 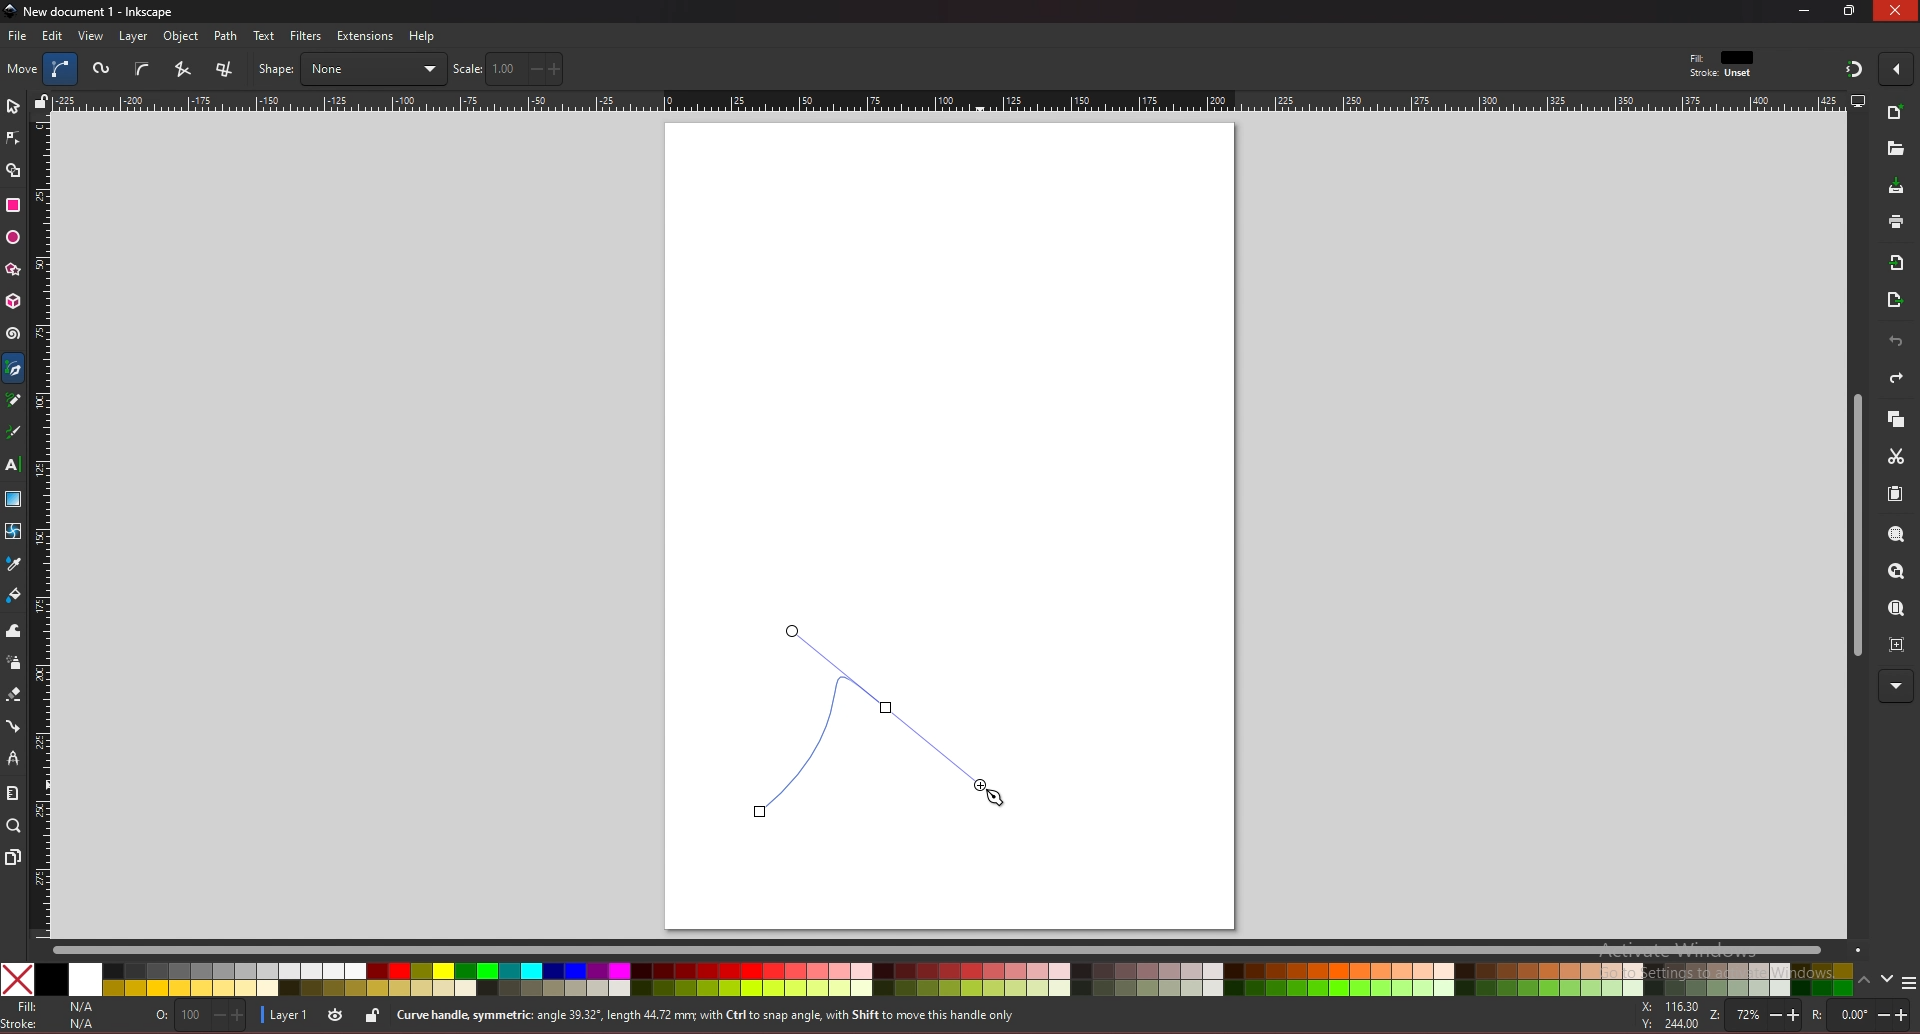 I want to click on import, so click(x=1901, y=263).